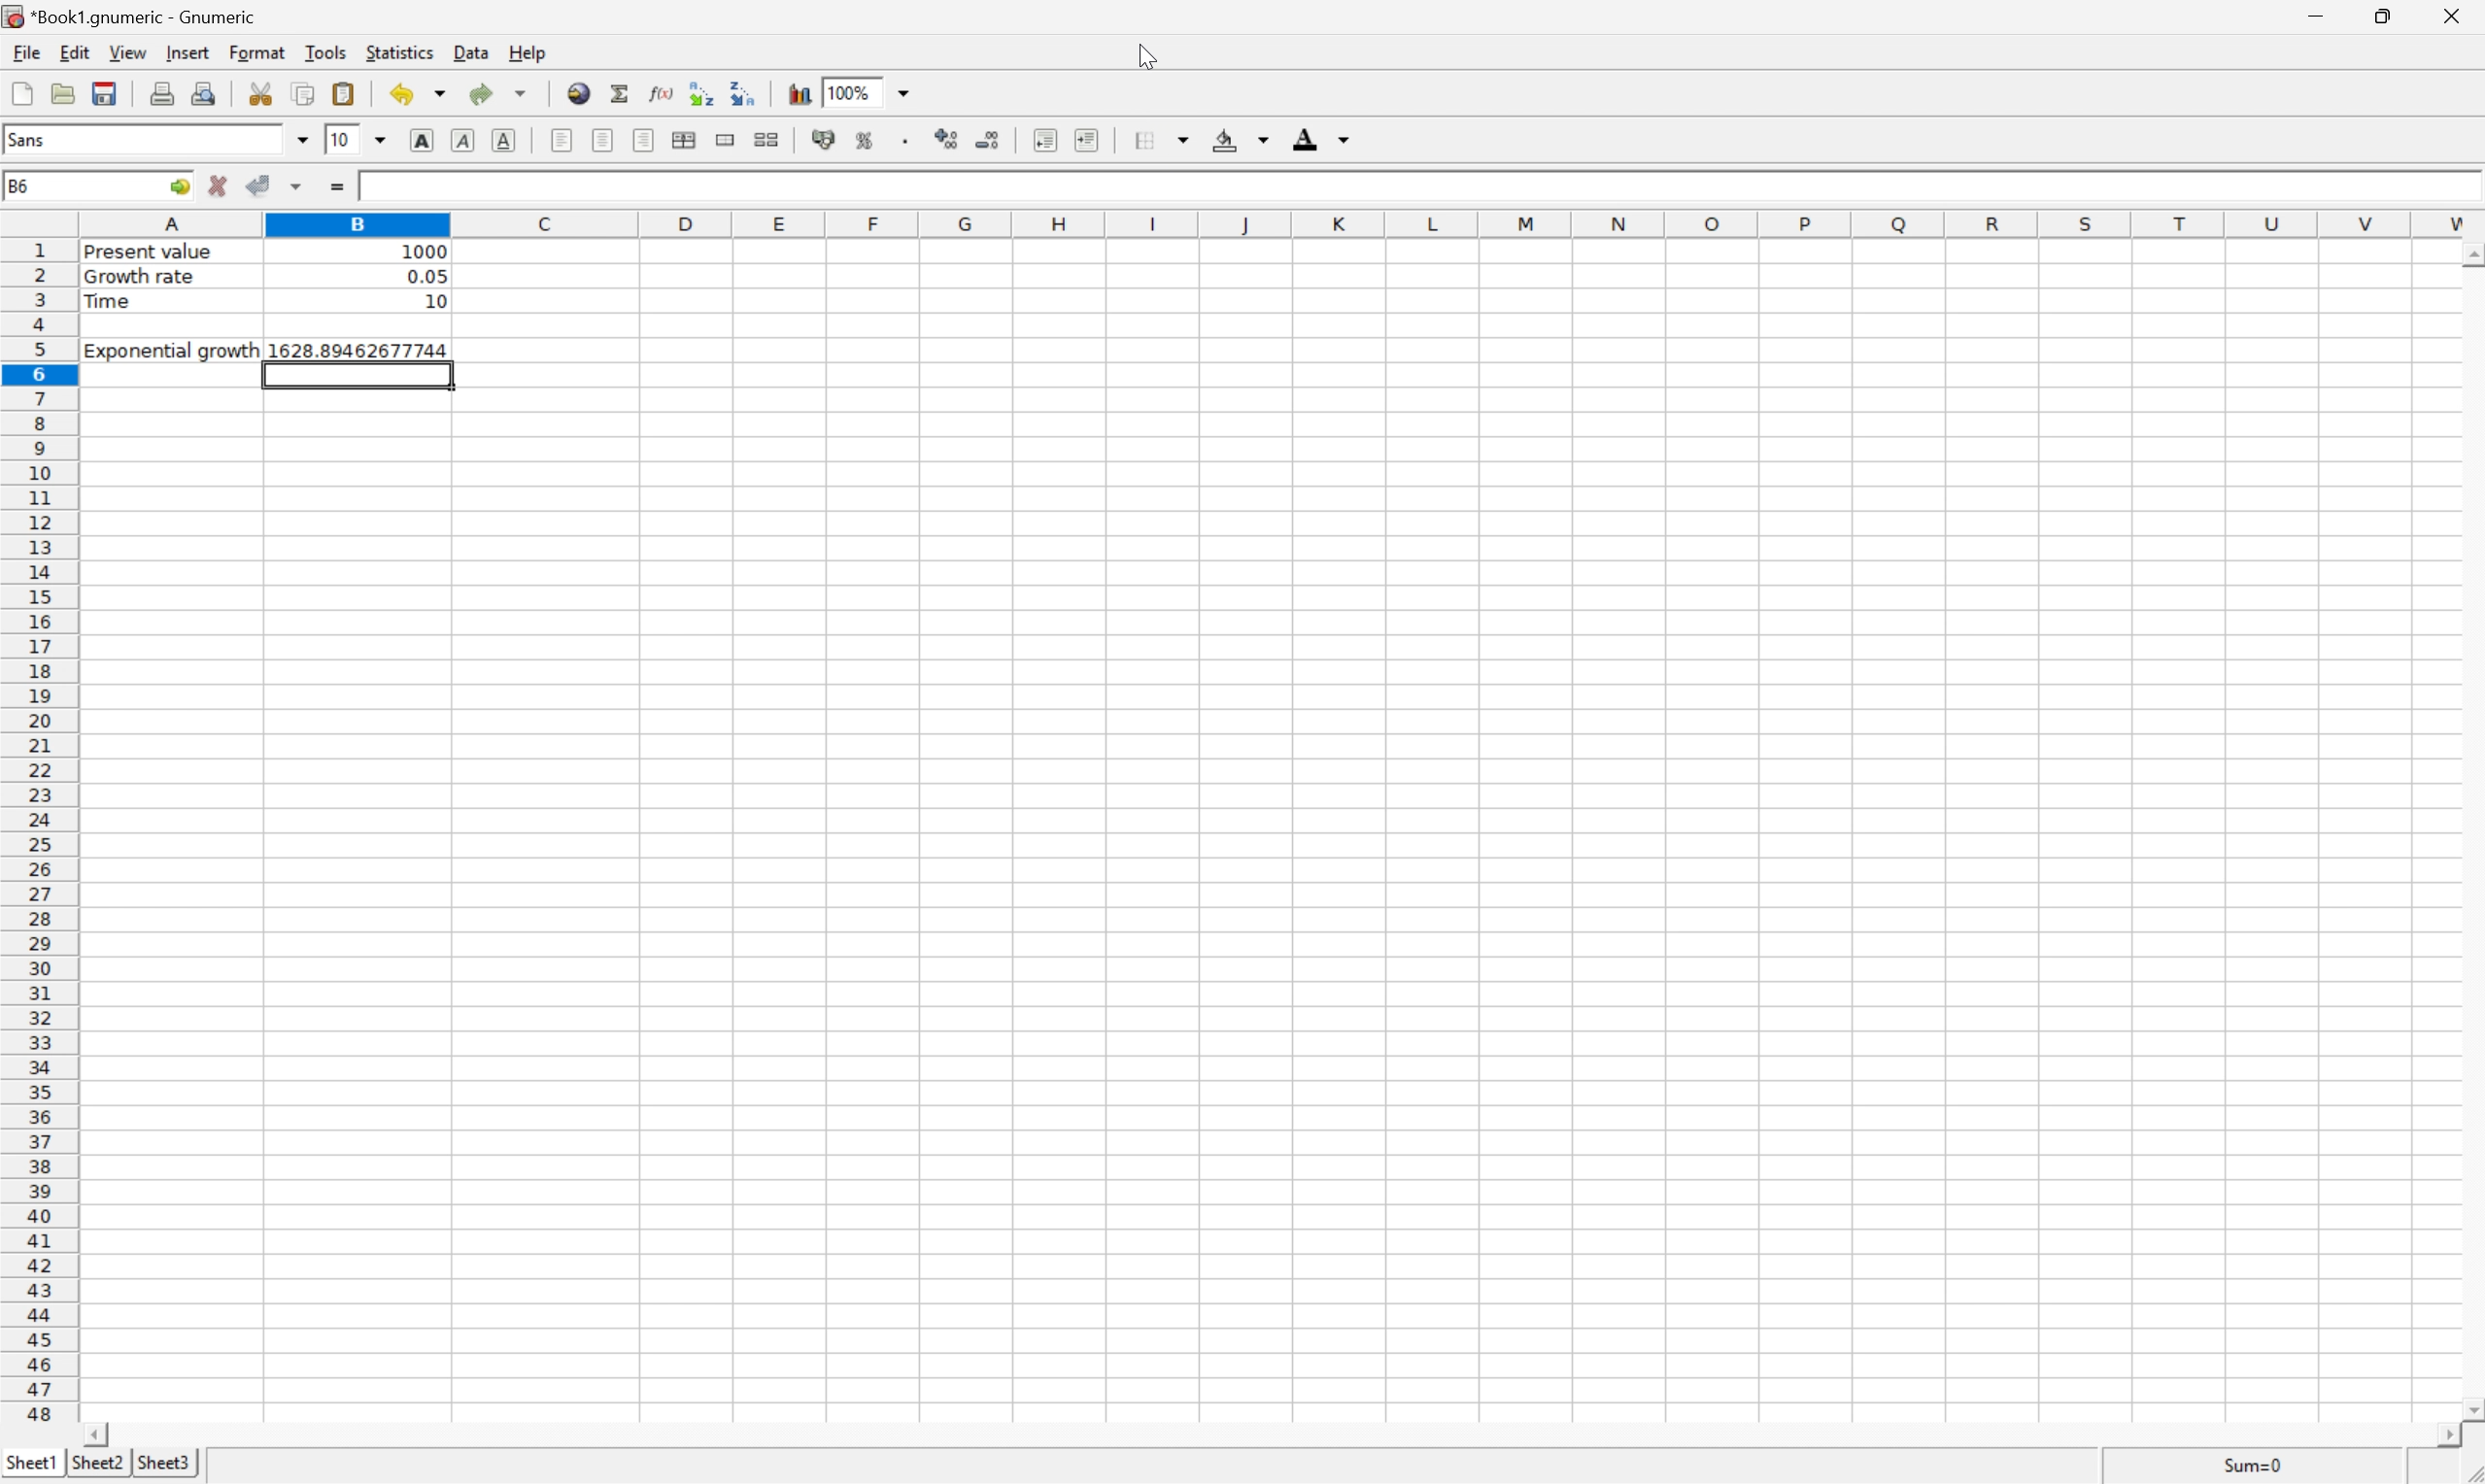  Describe the element at coordinates (2249, 1464) in the screenshot. I see `Sum=0` at that location.